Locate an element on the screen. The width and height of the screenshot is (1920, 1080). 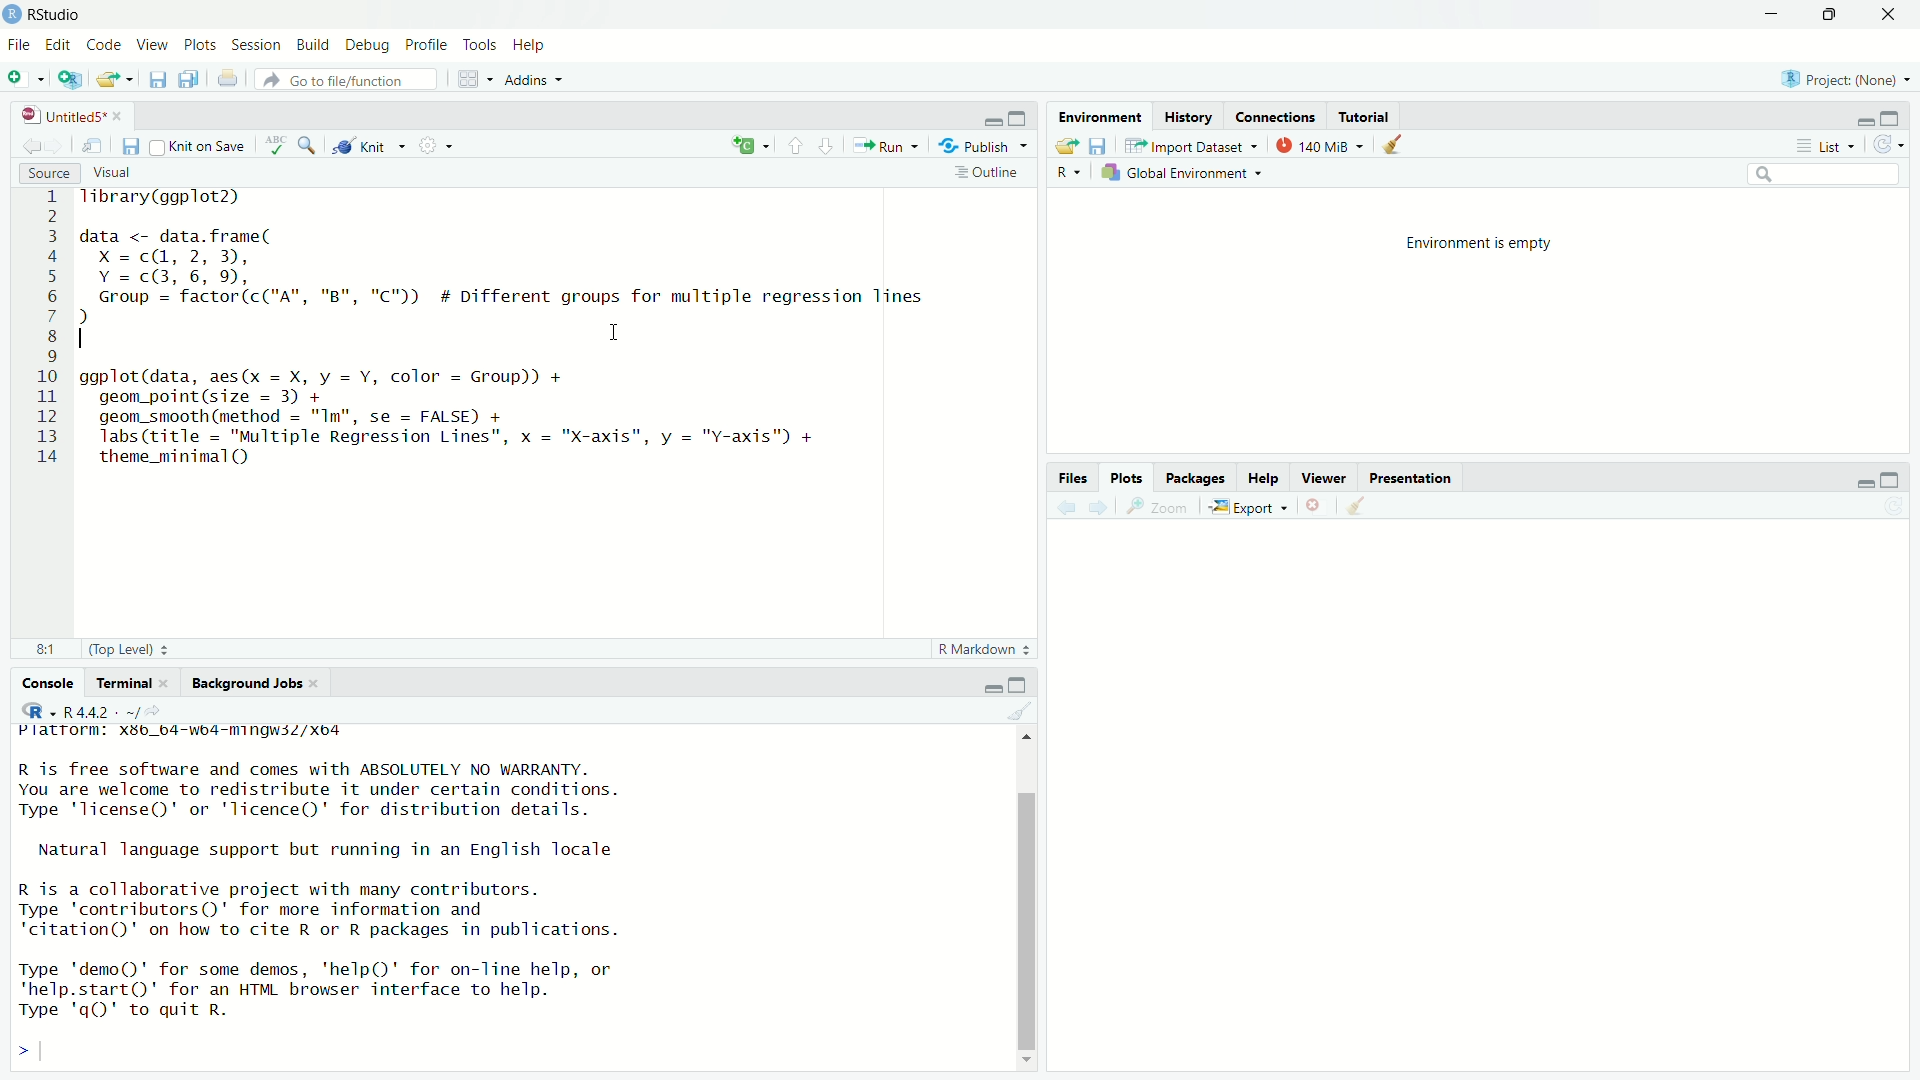
81 (Top Level) : is located at coordinates (94, 647).